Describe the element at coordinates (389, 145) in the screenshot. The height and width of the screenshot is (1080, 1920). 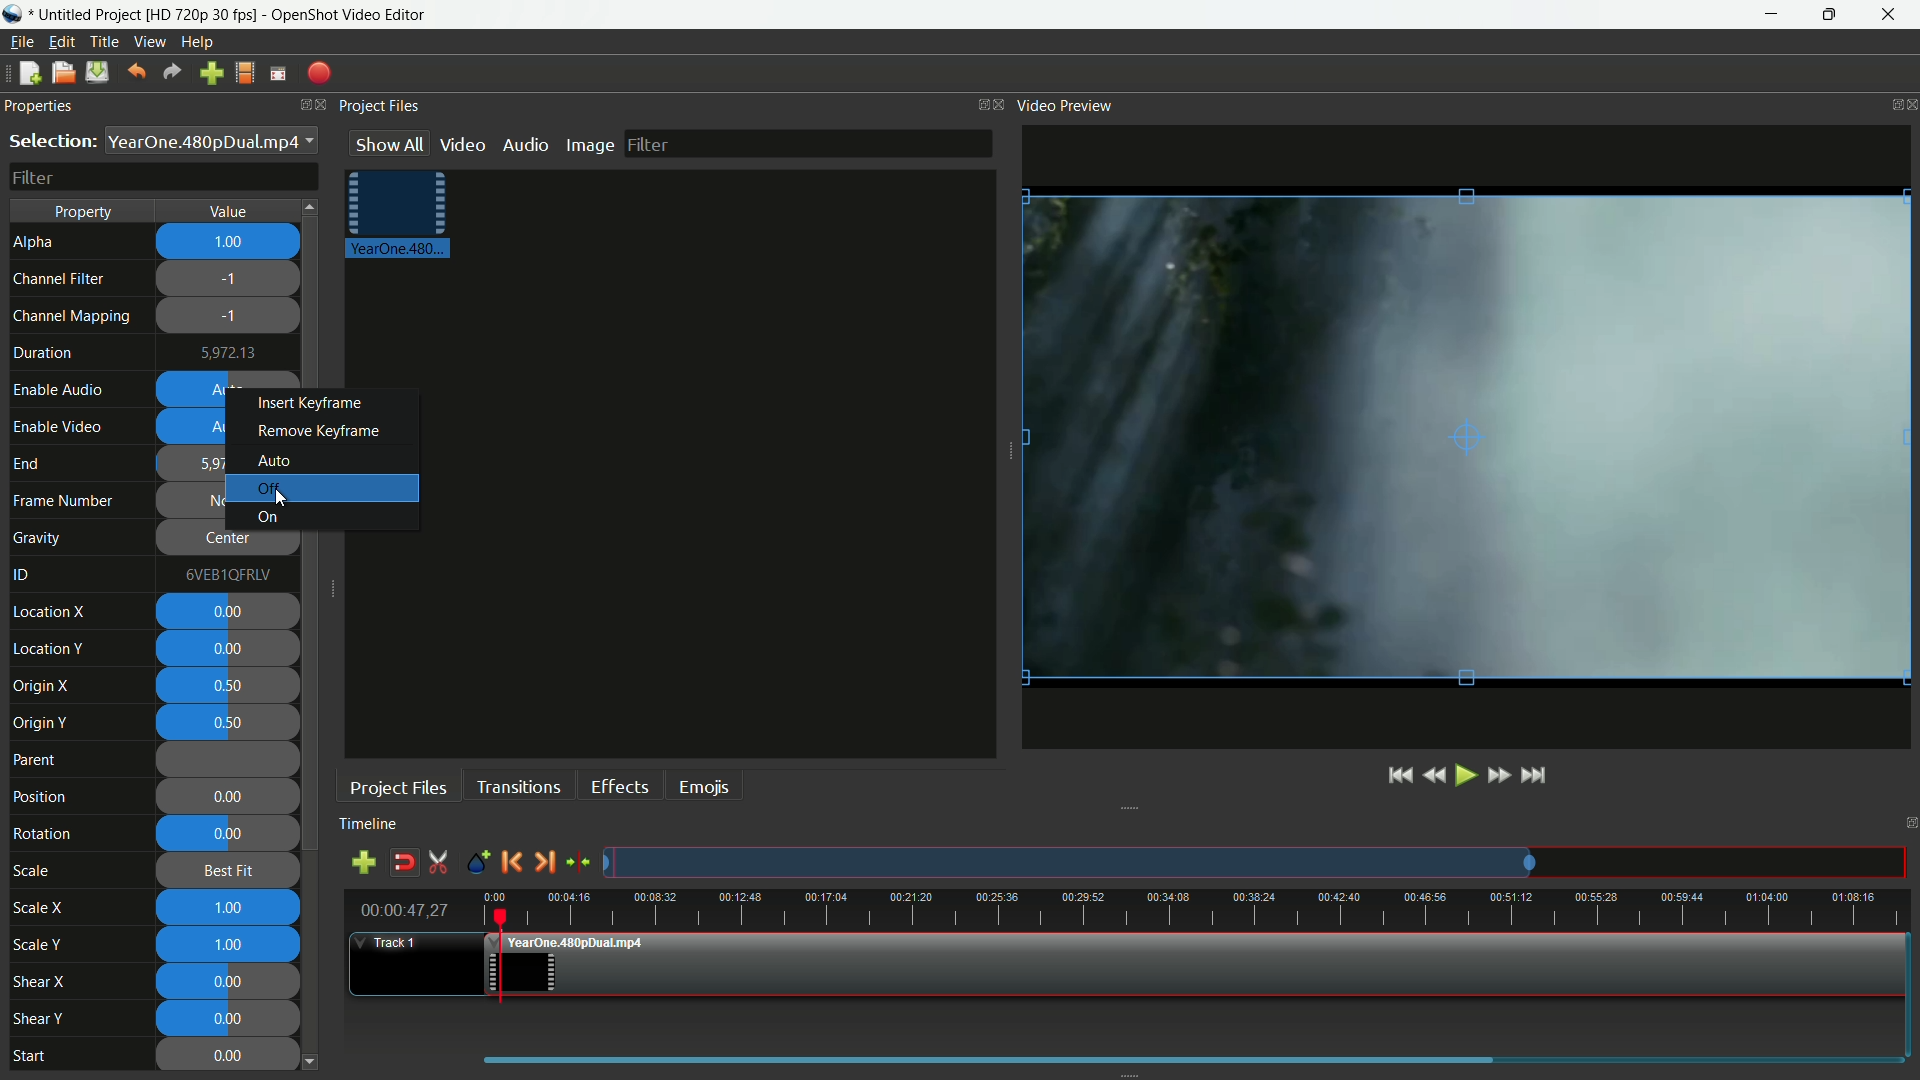
I see `show all` at that location.